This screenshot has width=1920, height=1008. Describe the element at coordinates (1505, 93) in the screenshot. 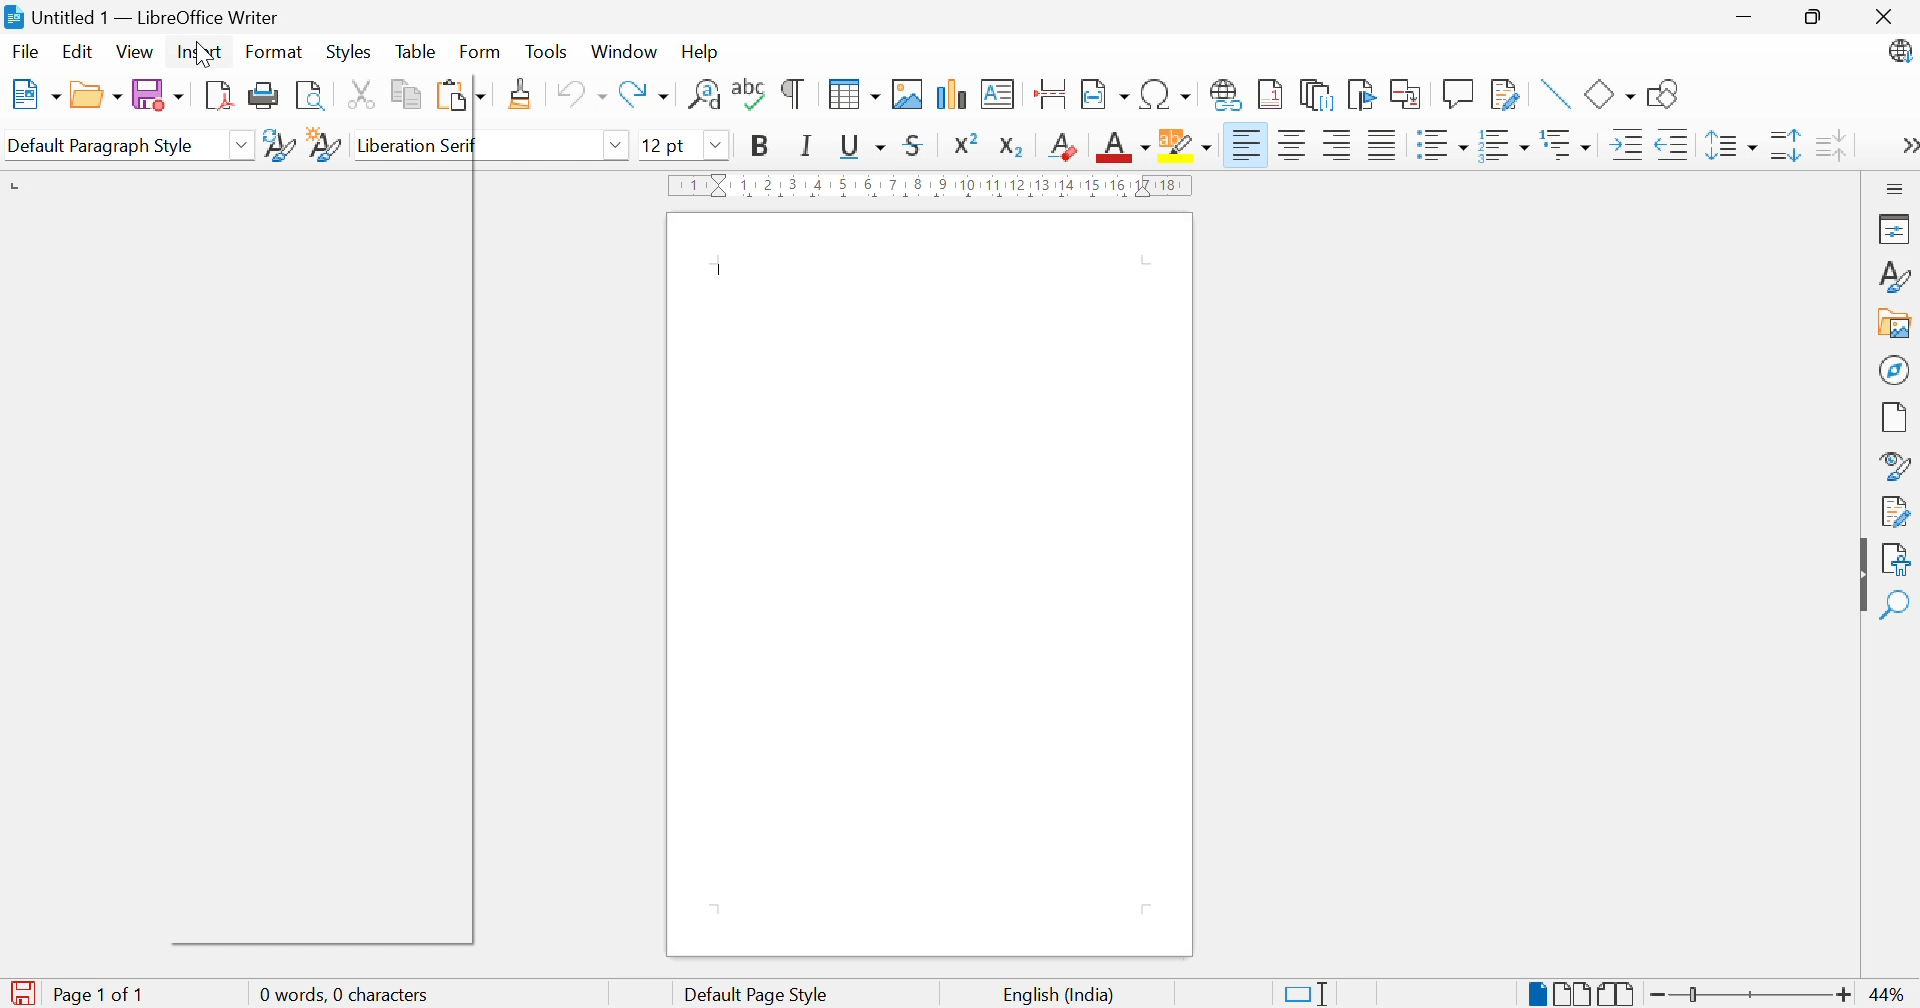

I see `Show track changes functions` at that location.